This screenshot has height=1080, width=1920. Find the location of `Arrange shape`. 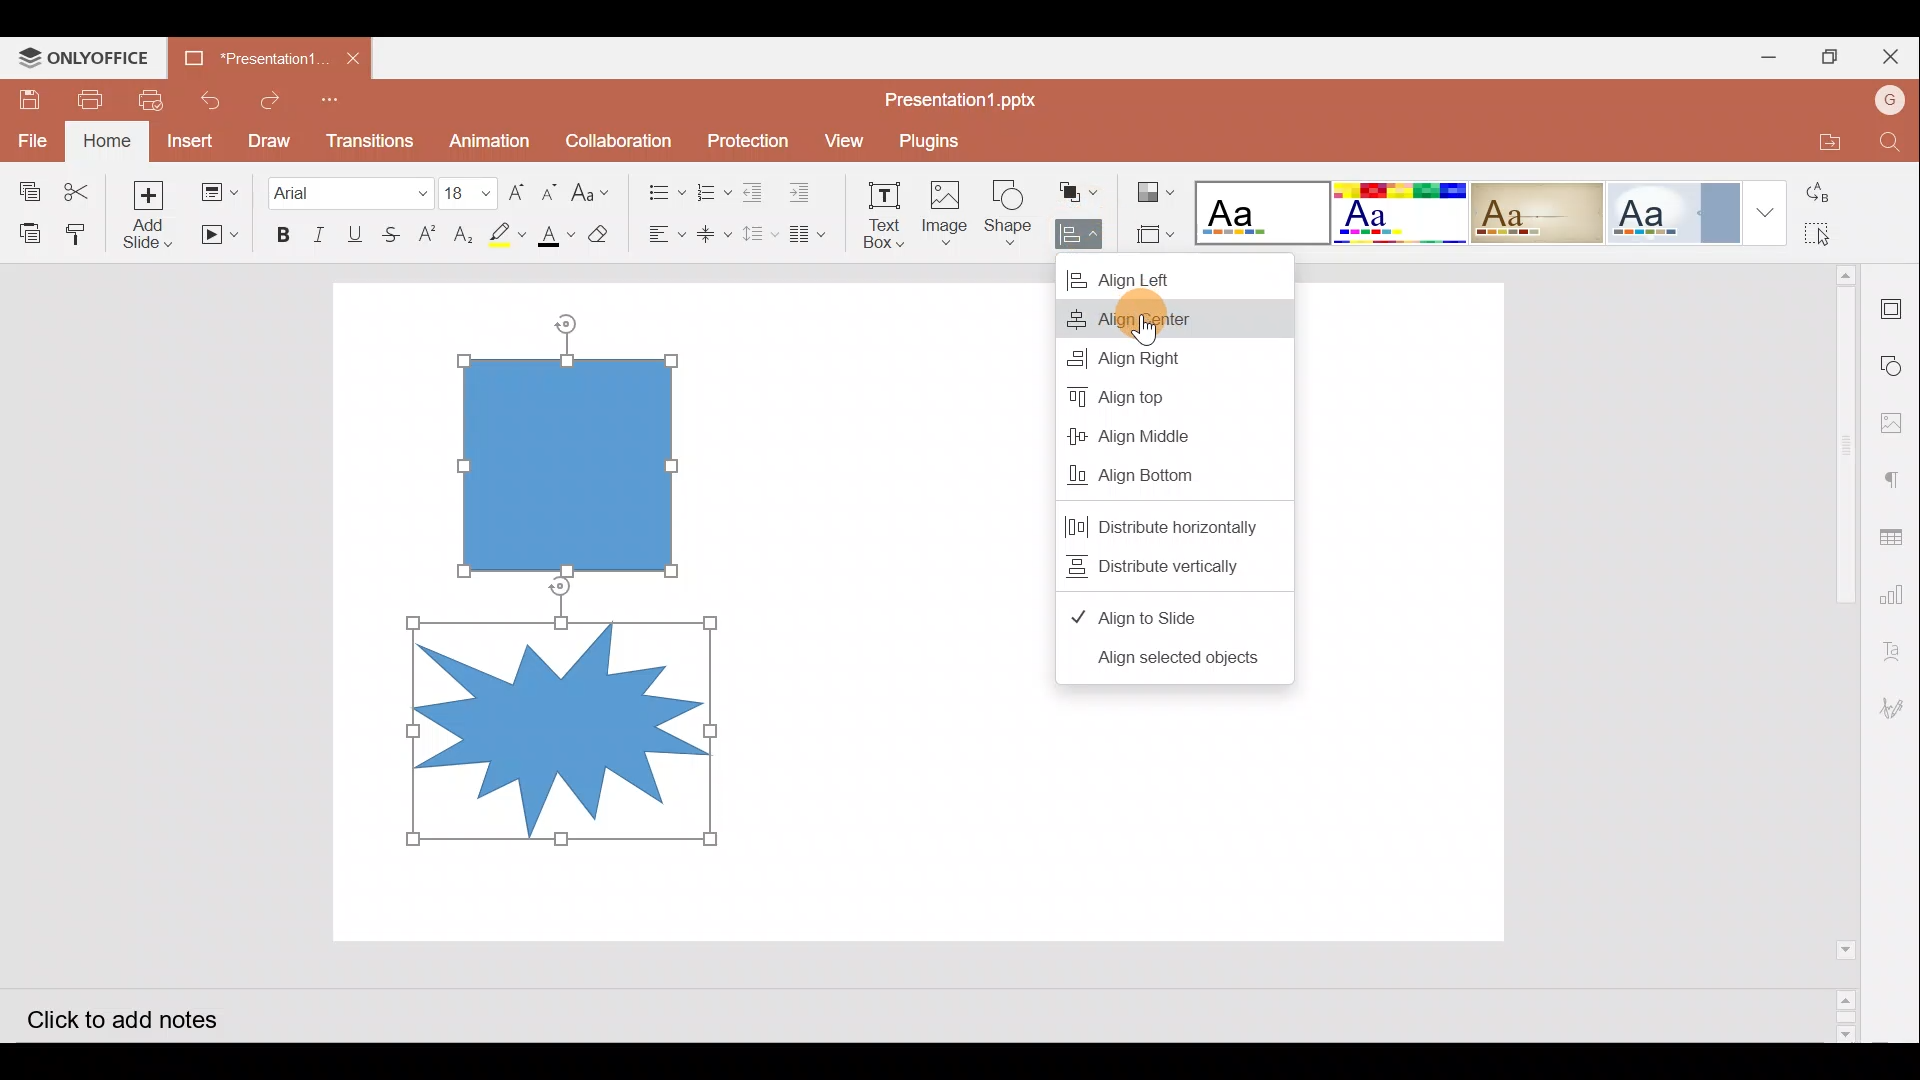

Arrange shape is located at coordinates (1080, 186).